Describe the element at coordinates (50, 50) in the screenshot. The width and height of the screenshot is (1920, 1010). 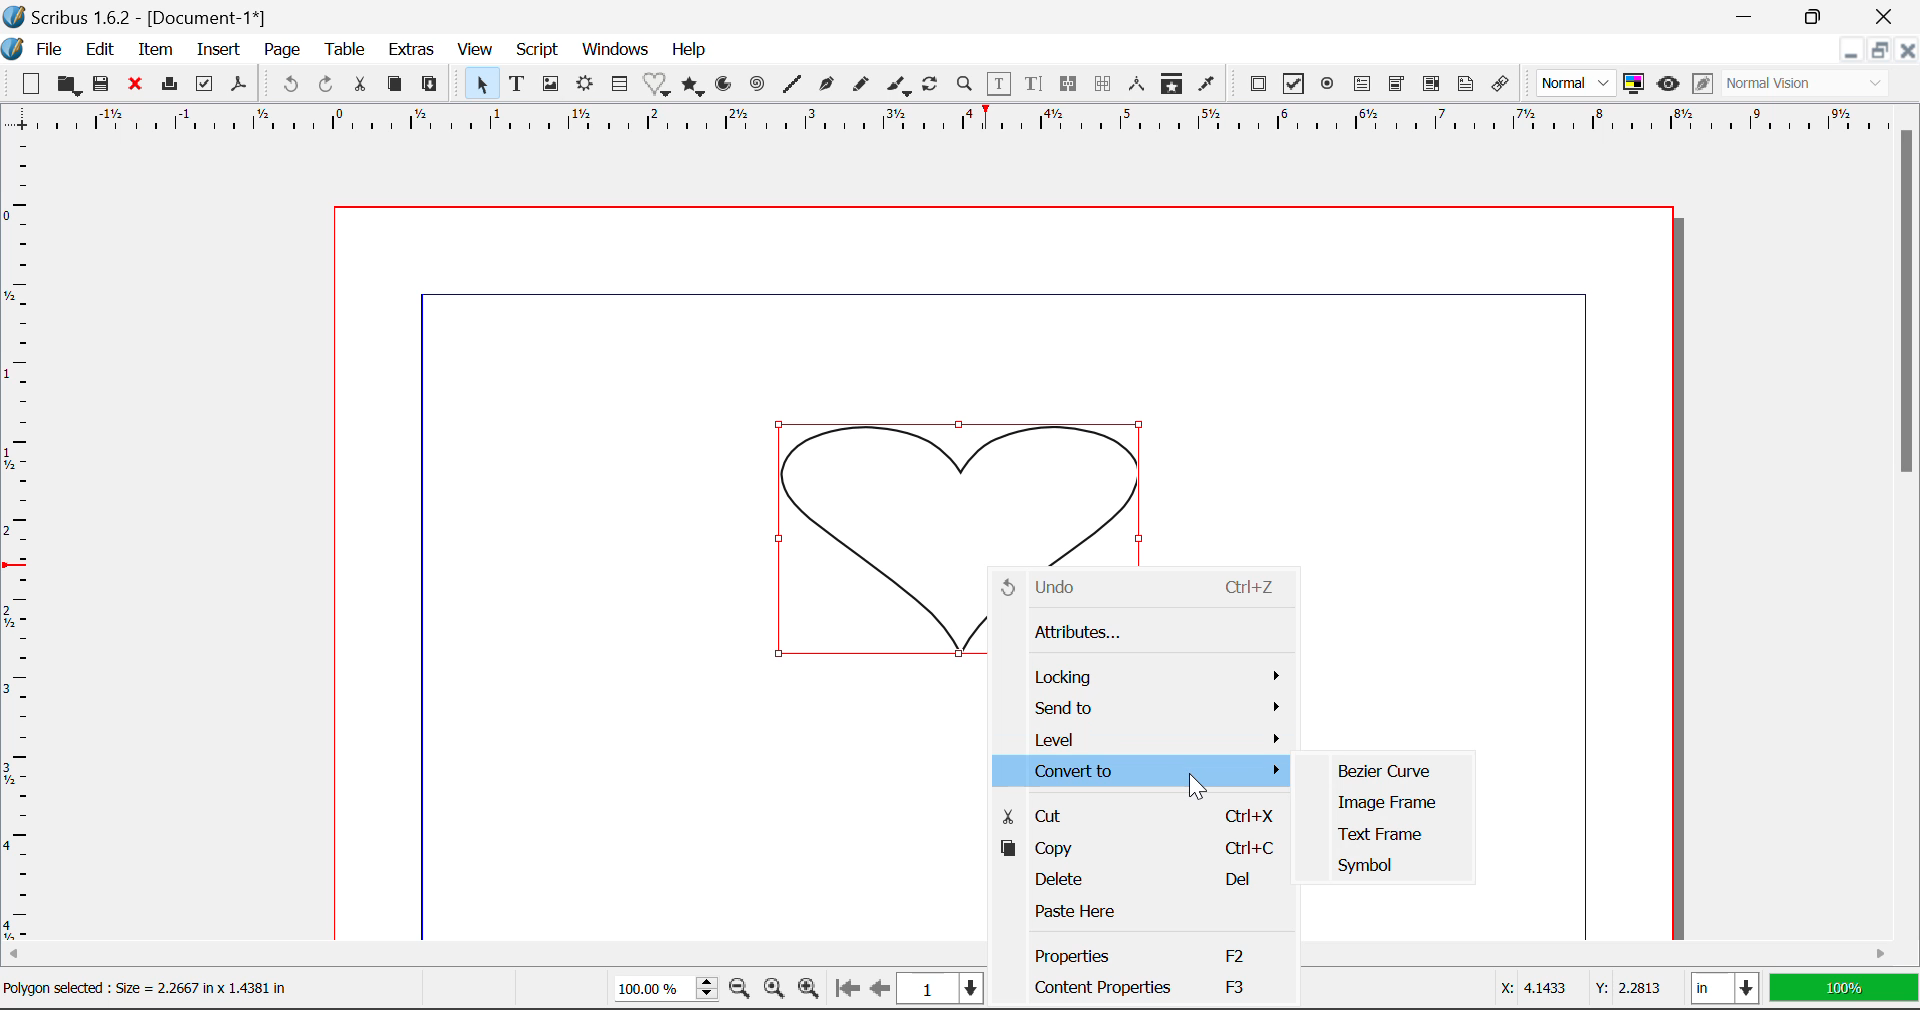
I see `File` at that location.